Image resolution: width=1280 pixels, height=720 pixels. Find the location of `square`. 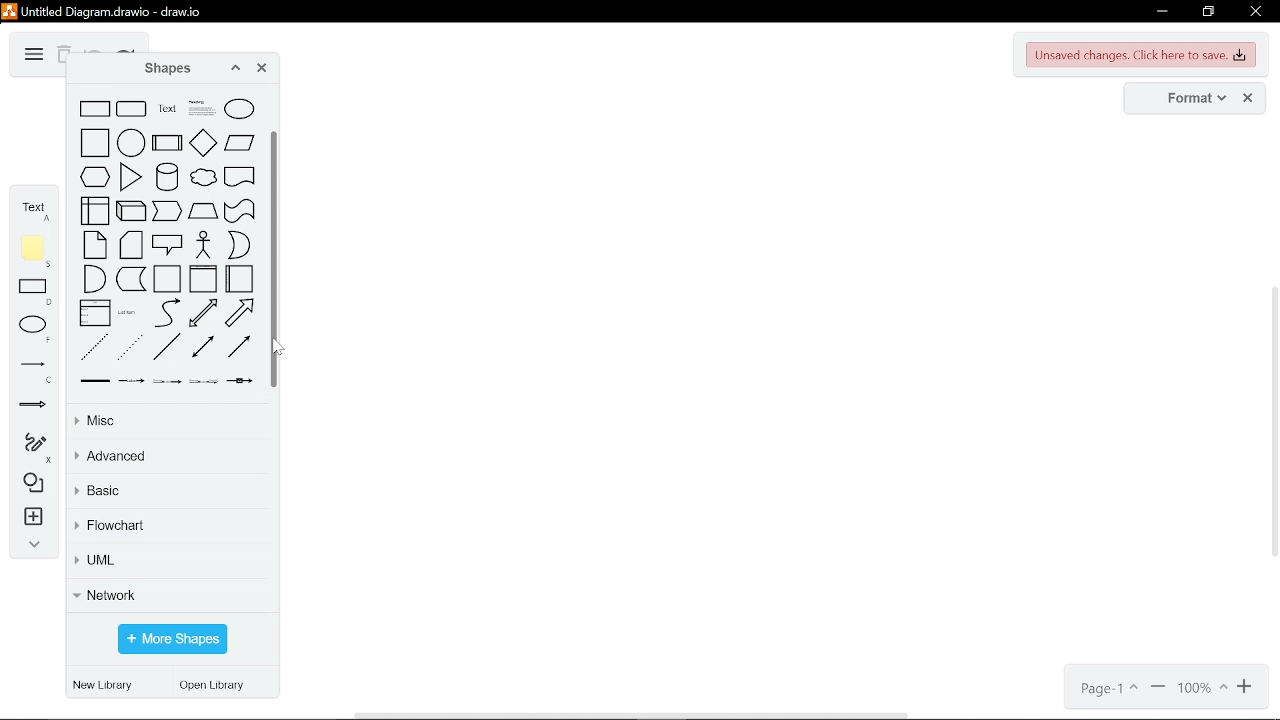

square is located at coordinates (95, 142).